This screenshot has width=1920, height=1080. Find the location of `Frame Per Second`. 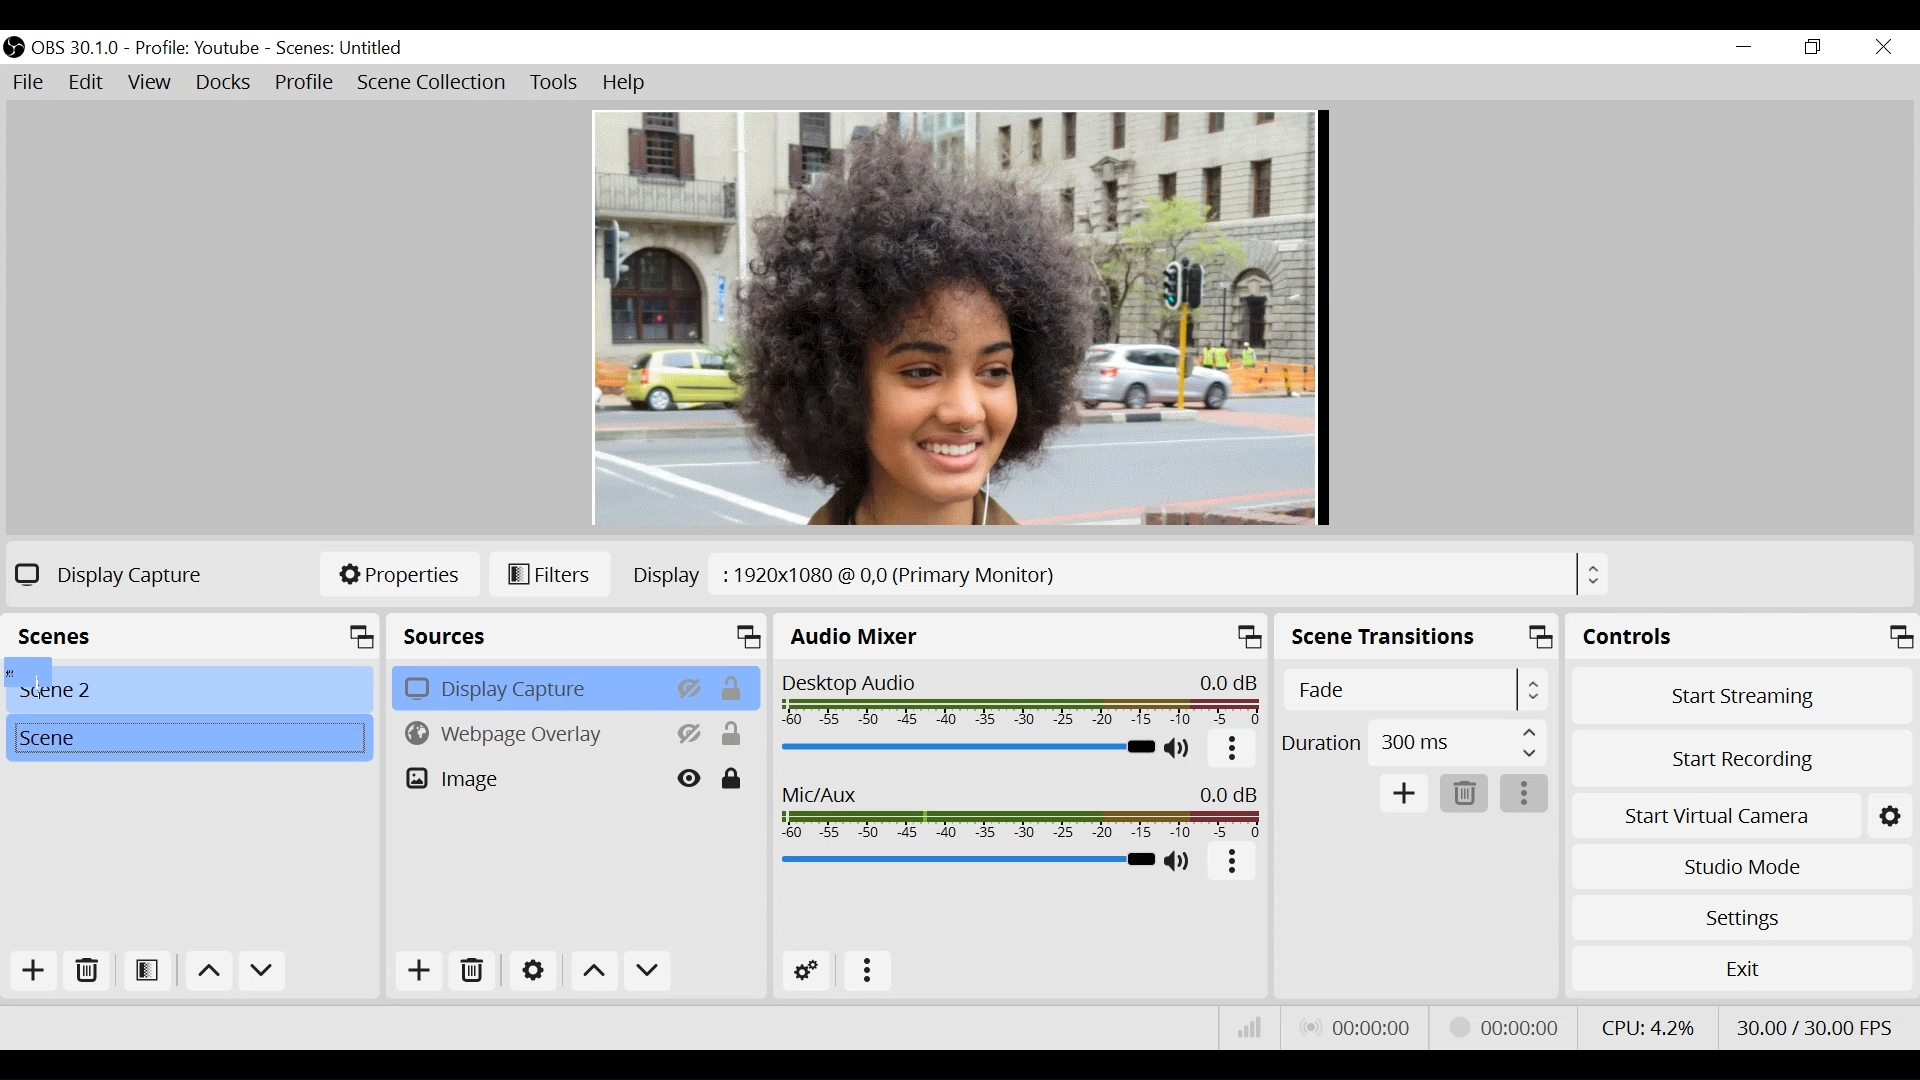

Frame Per Second is located at coordinates (1815, 1026).